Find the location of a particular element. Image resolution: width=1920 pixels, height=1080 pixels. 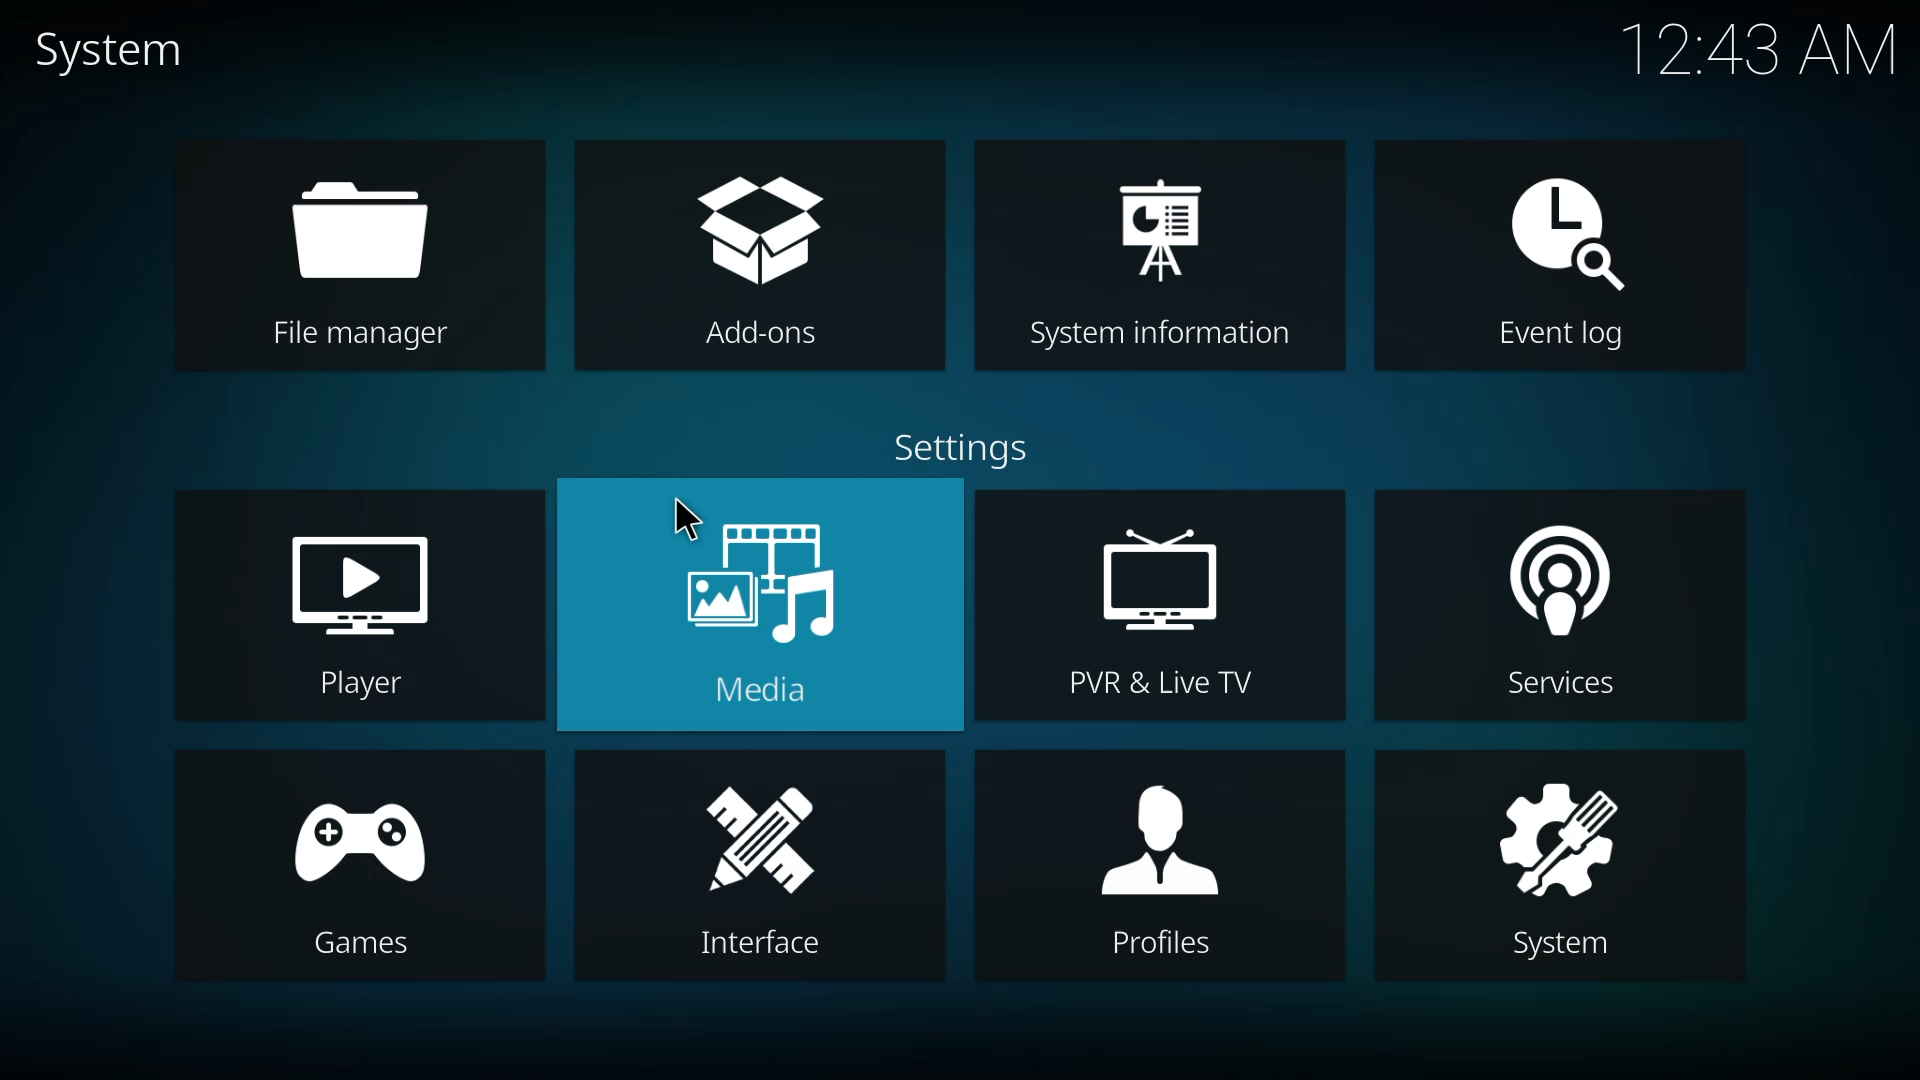

media is located at coordinates (764, 609).